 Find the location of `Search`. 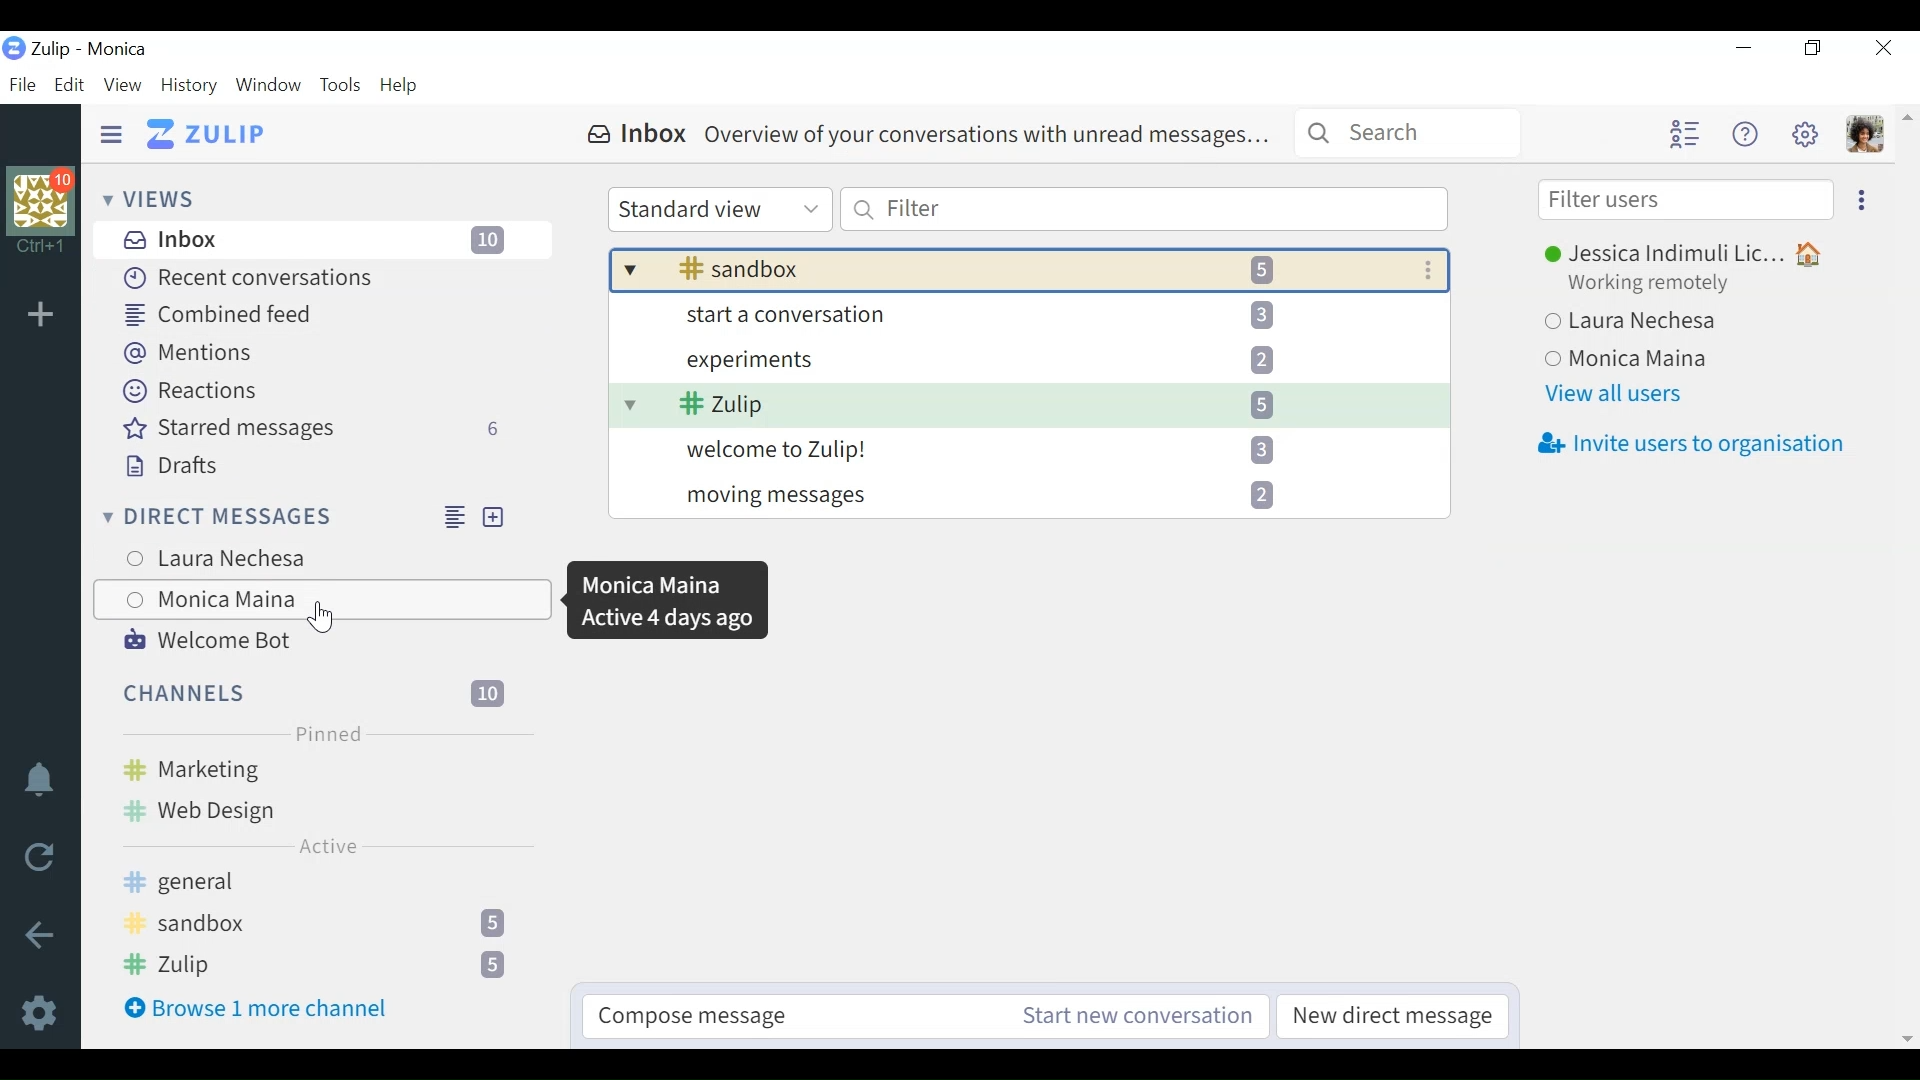

Search is located at coordinates (1408, 135).